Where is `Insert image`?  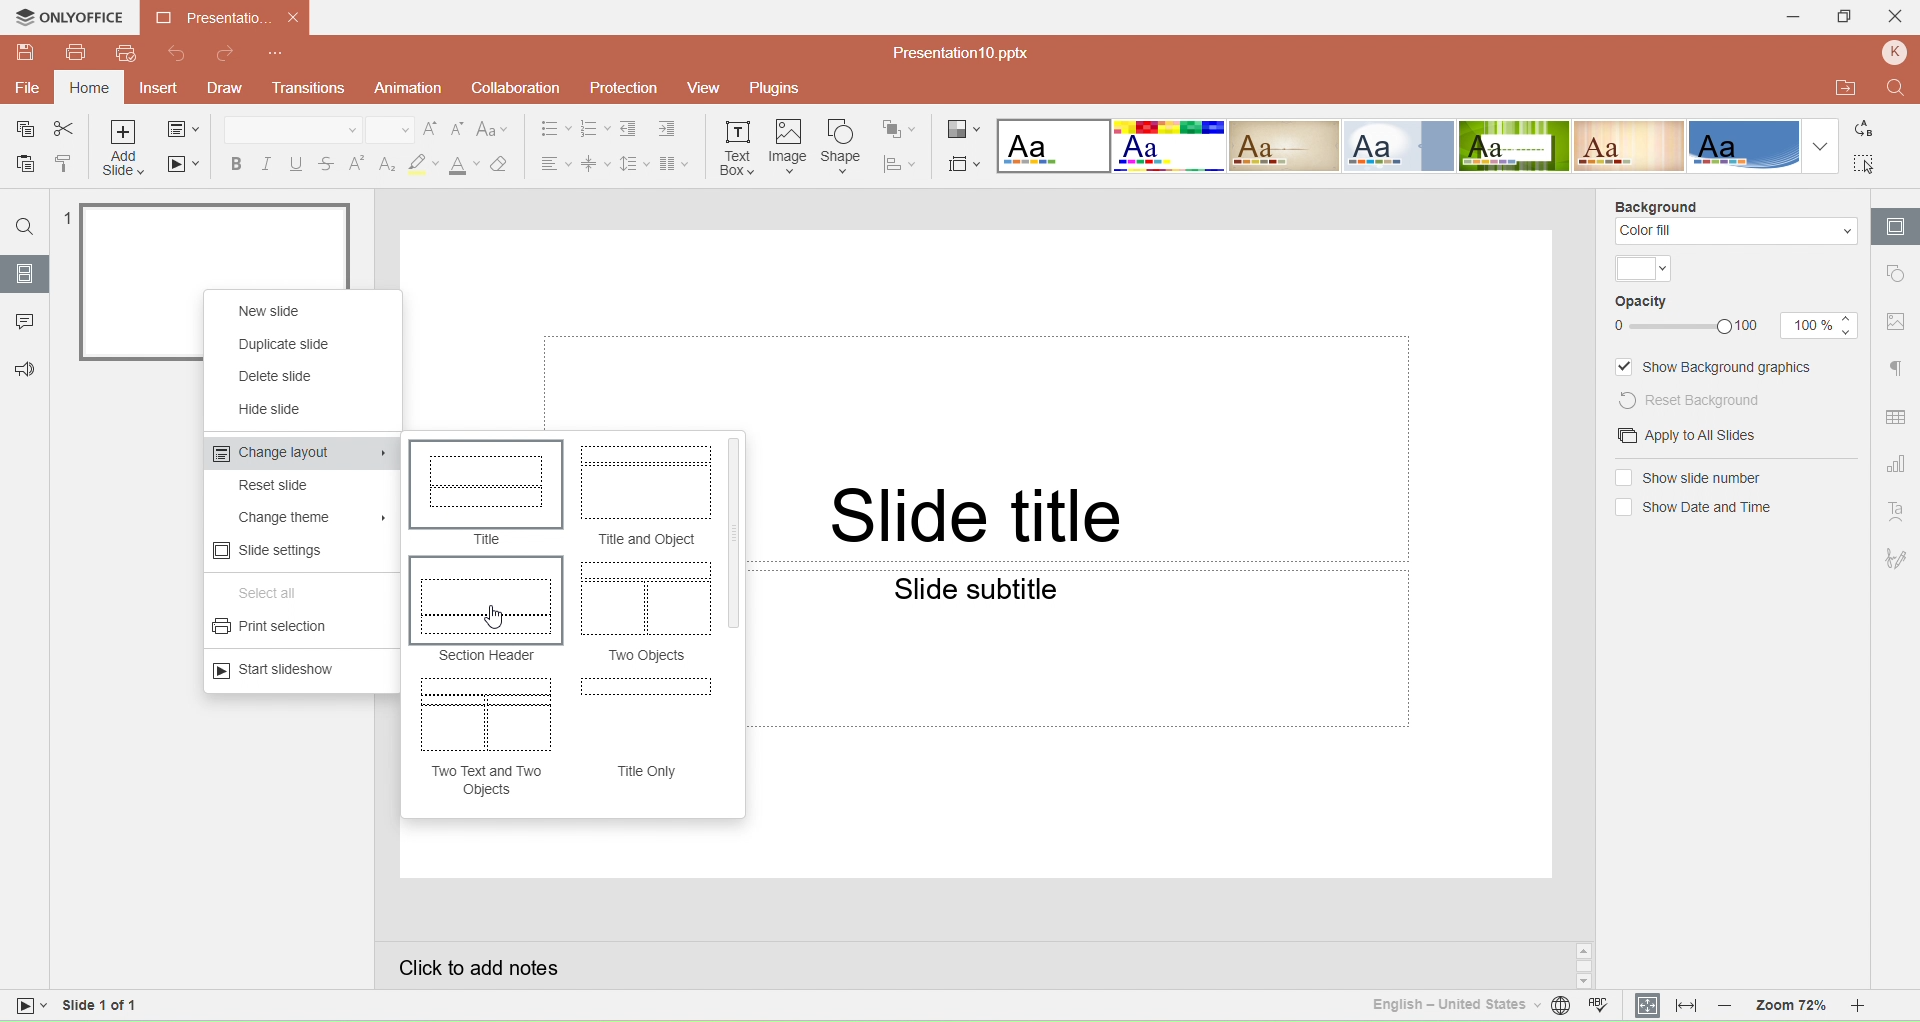 Insert image is located at coordinates (789, 147).